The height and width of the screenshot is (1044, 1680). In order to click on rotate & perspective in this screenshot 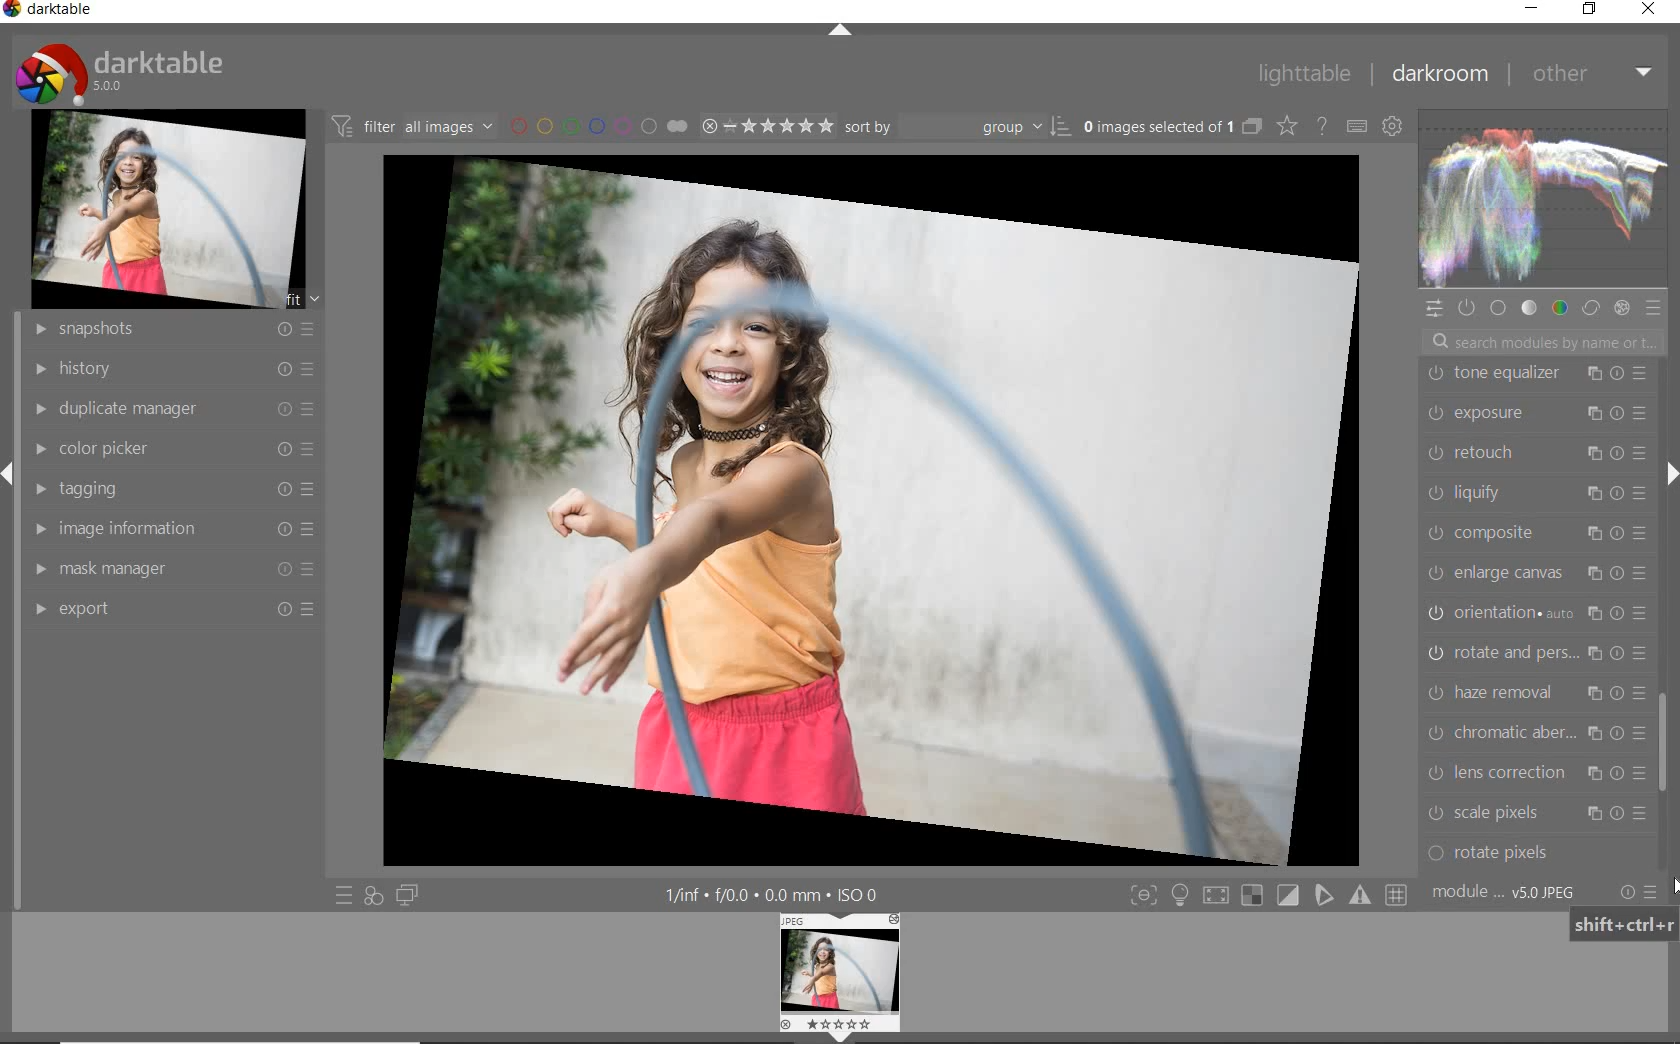, I will do `click(1536, 651)`.